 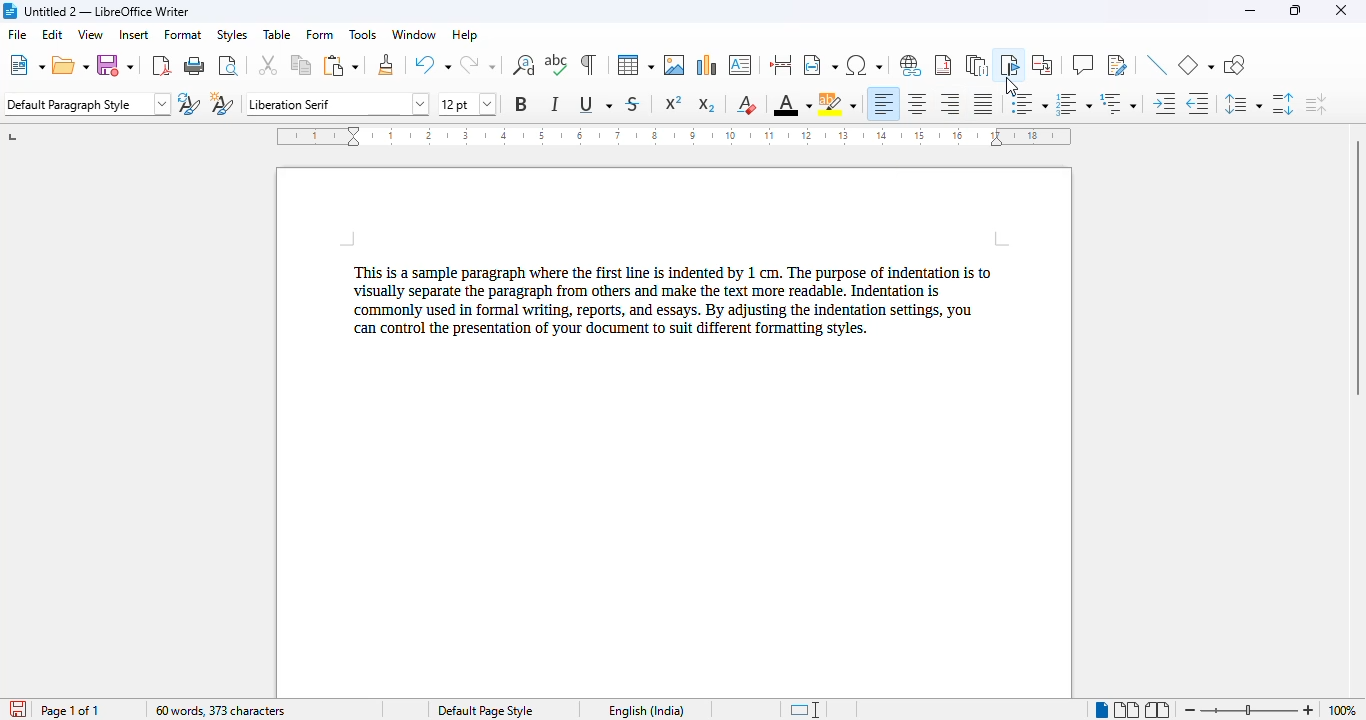 I want to click on styles, so click(x=231, y=34).